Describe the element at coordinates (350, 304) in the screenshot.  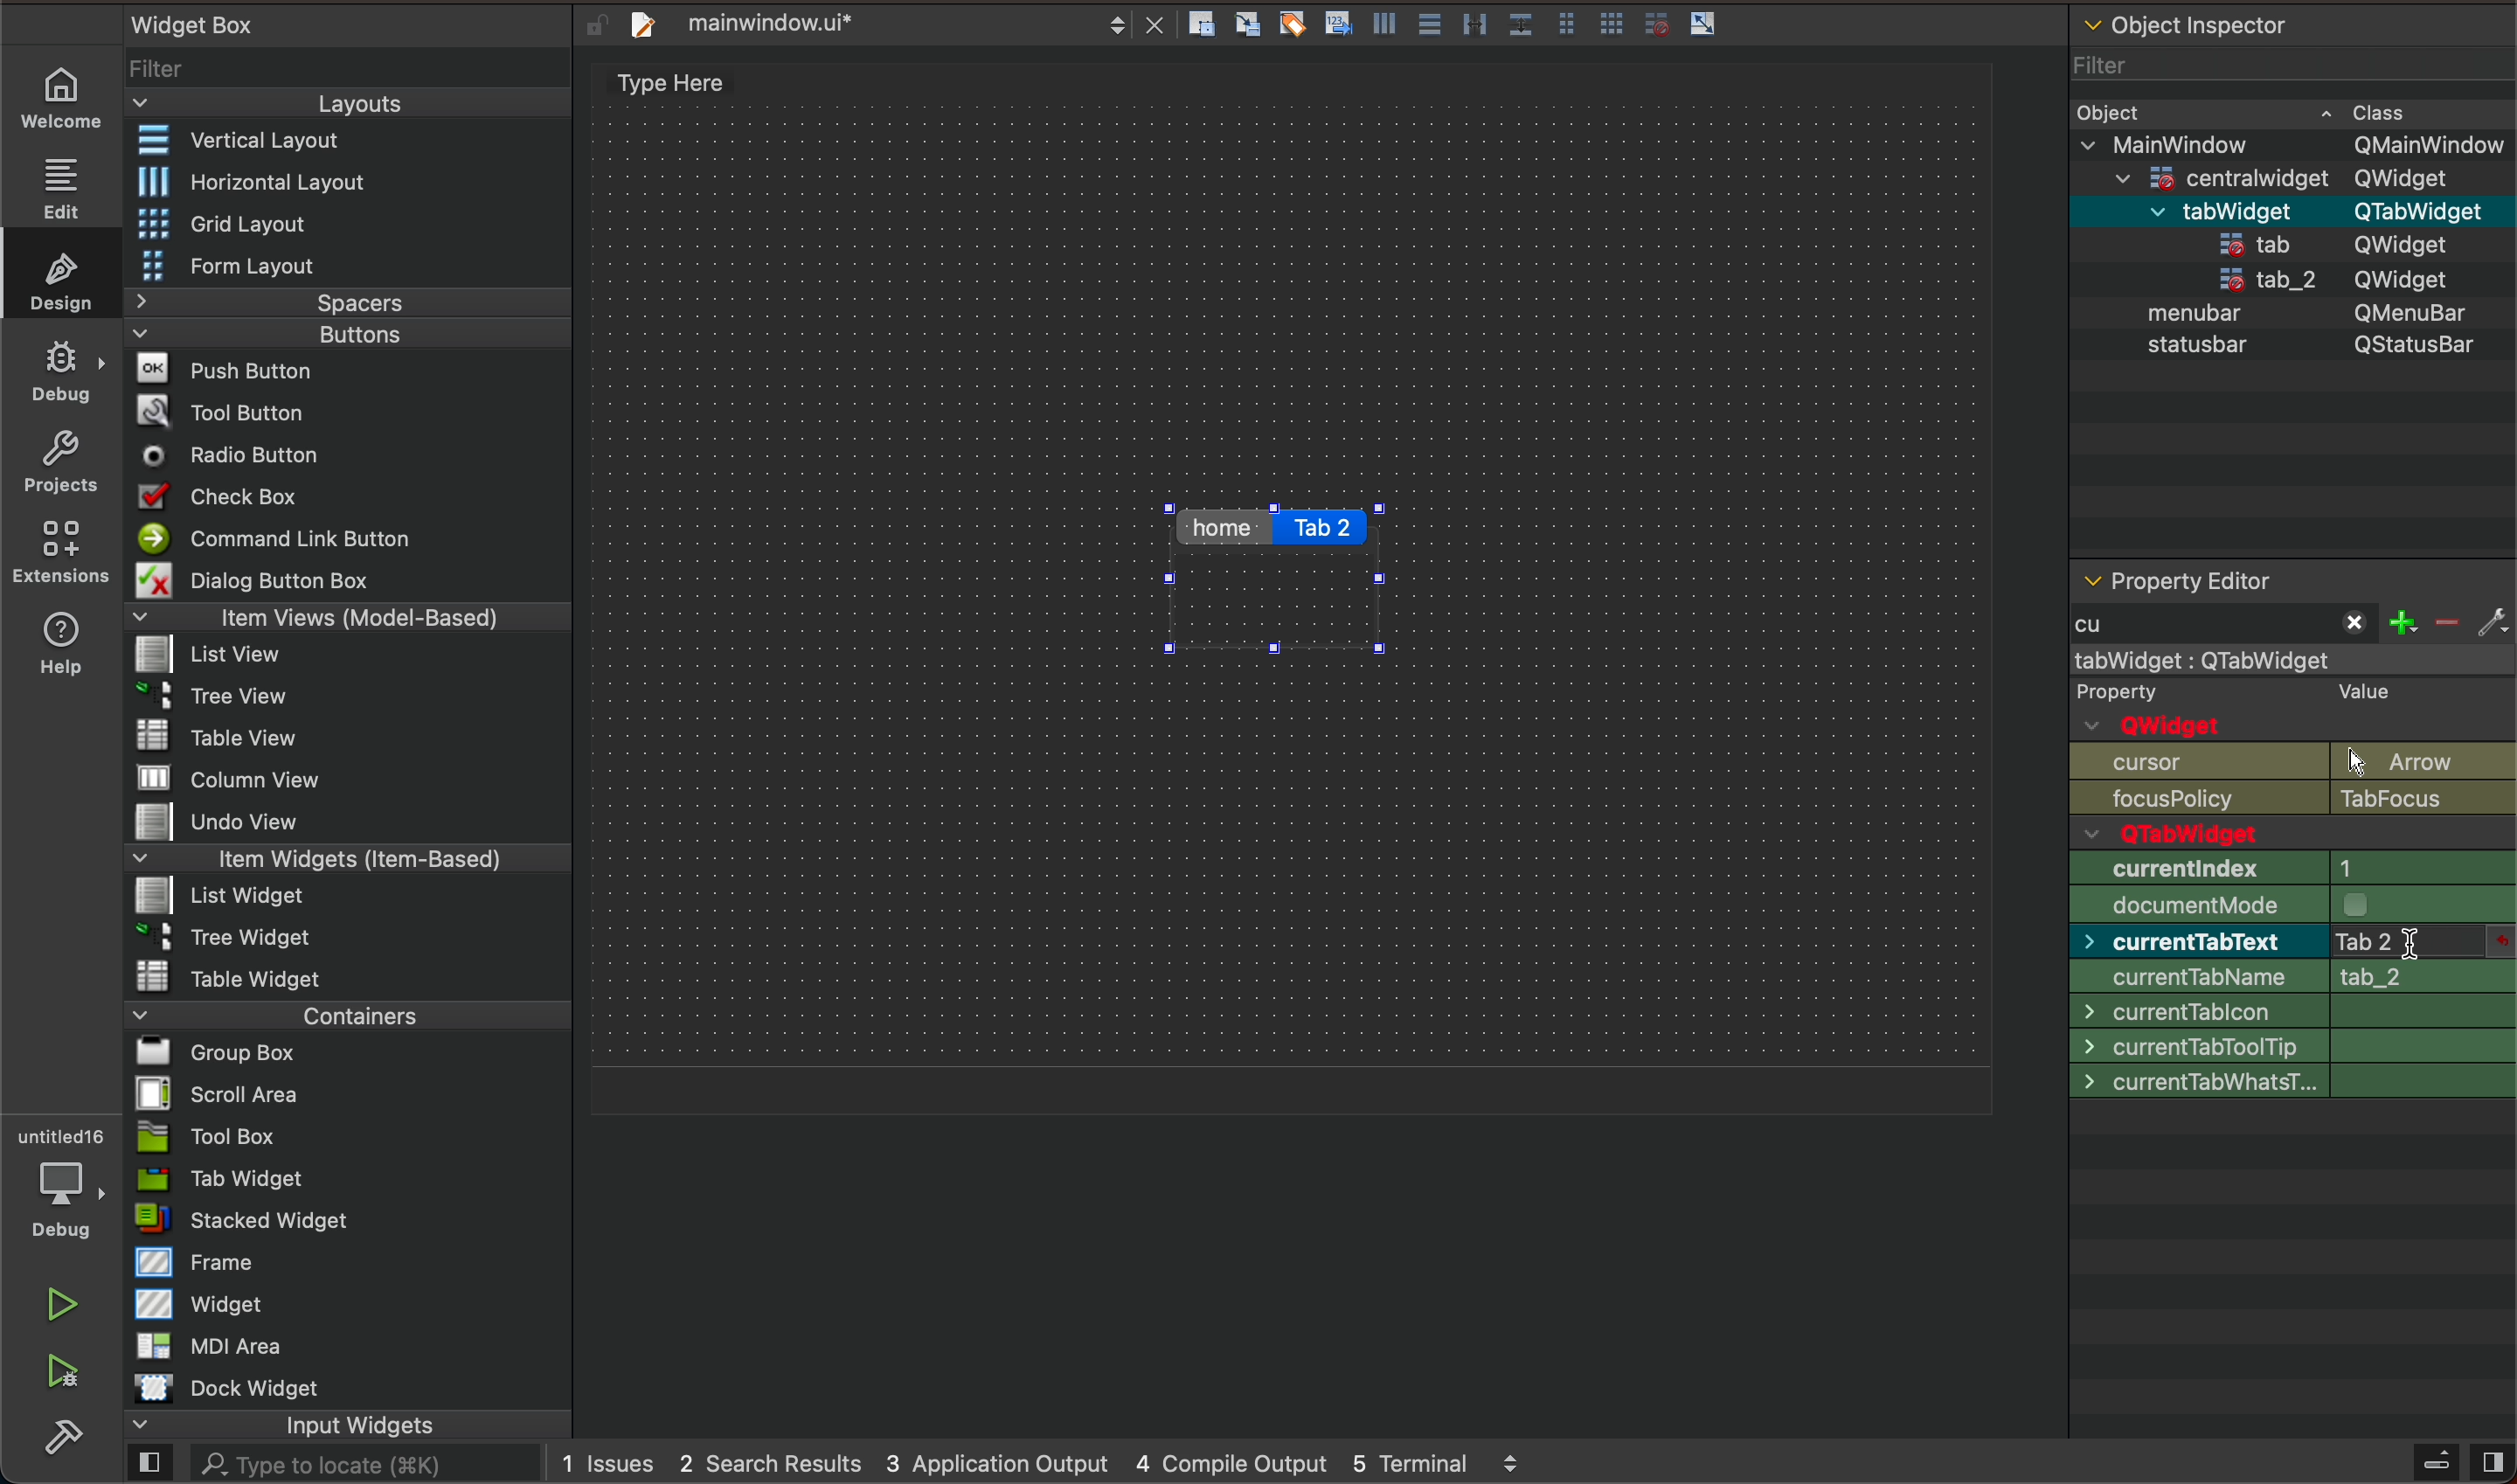
I see `Spacers` at that location.